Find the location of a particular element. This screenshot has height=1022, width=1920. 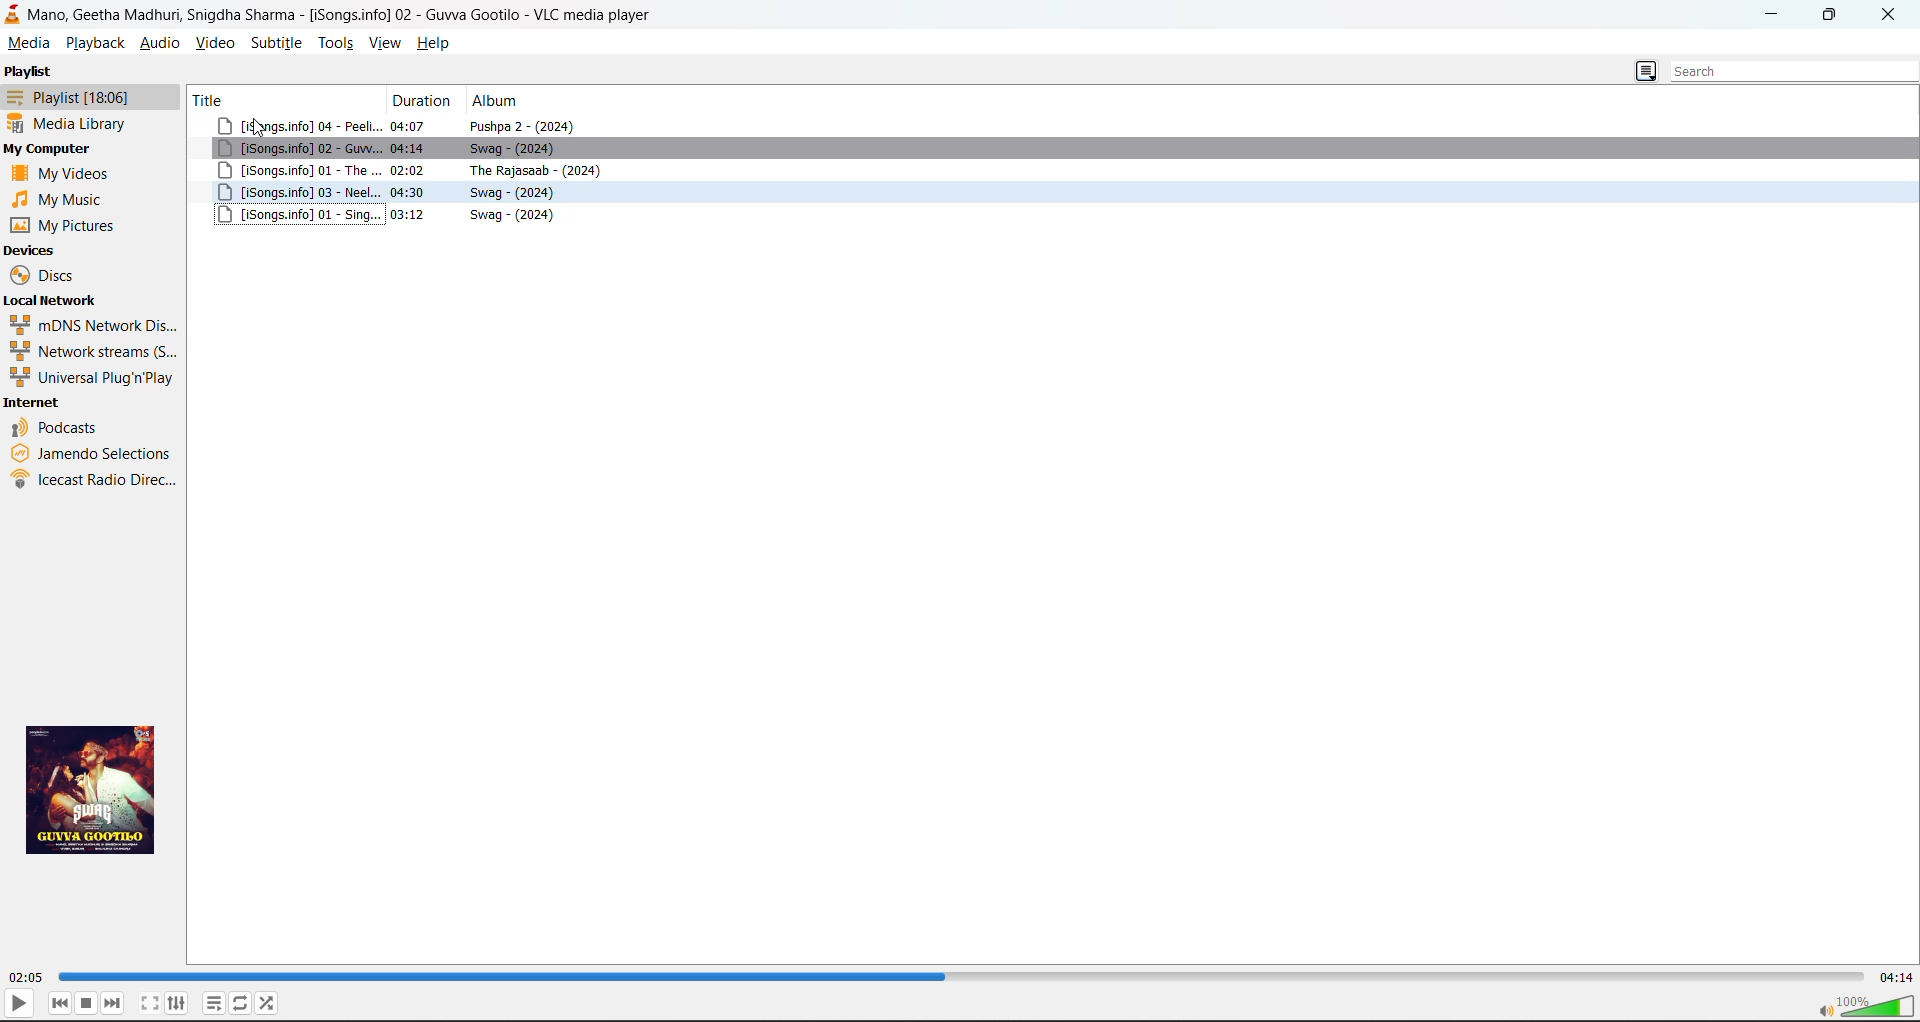

song is located at coordinates (1054, 172).